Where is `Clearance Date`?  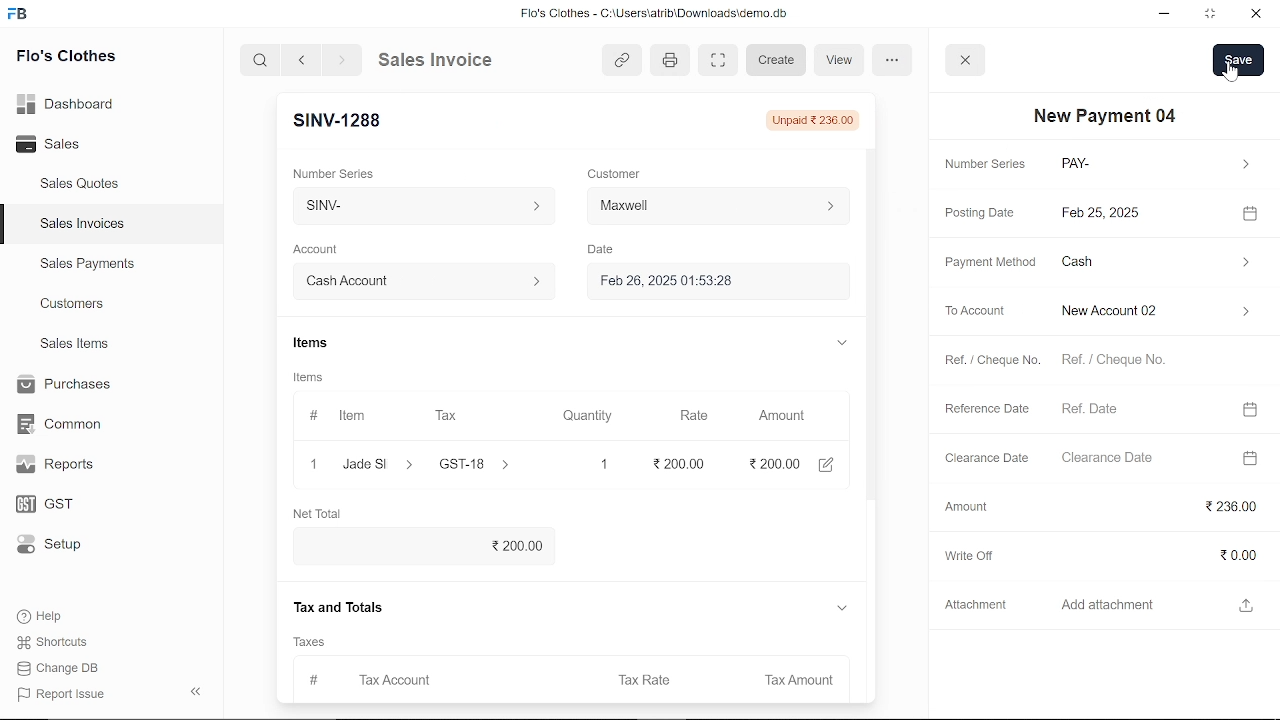
Clearance Date is located at coordinates (1139, 459).